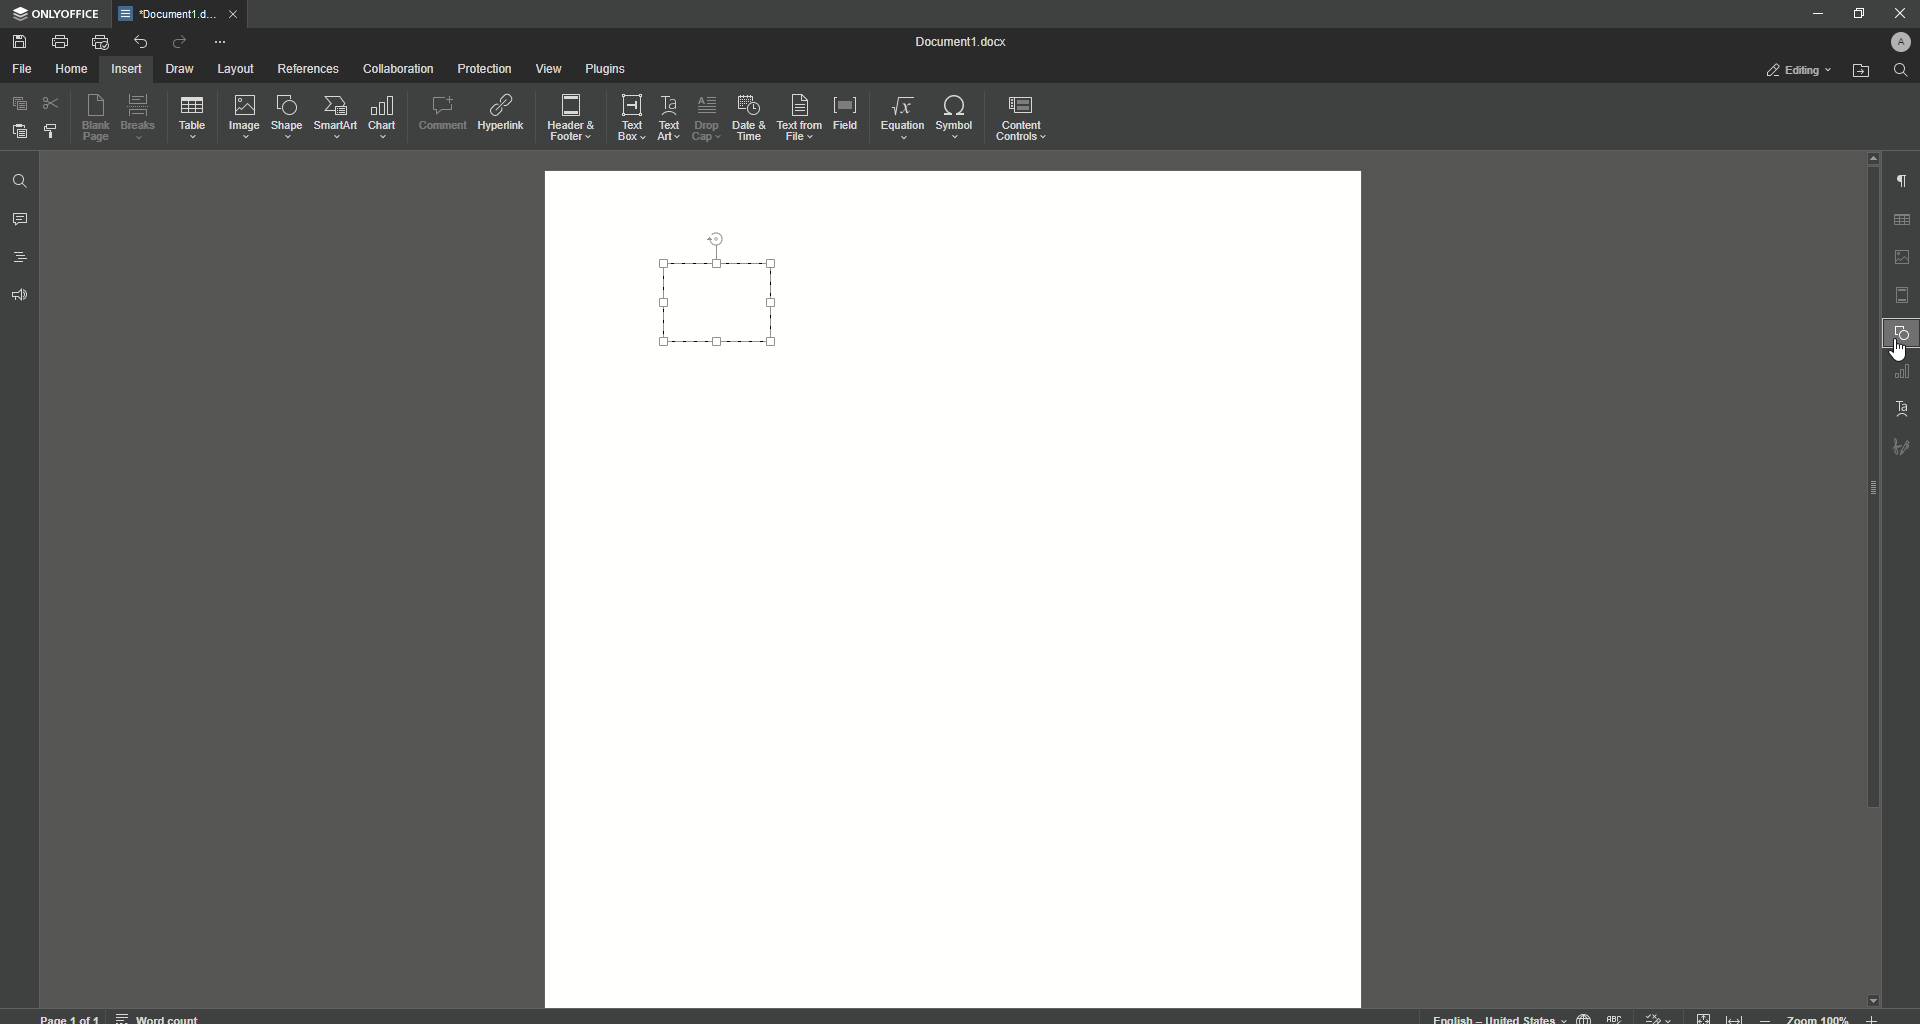  What do you see at coordinates (1903, 257) in the screenshot?
I see `image` at bounding box center [1903, 257].